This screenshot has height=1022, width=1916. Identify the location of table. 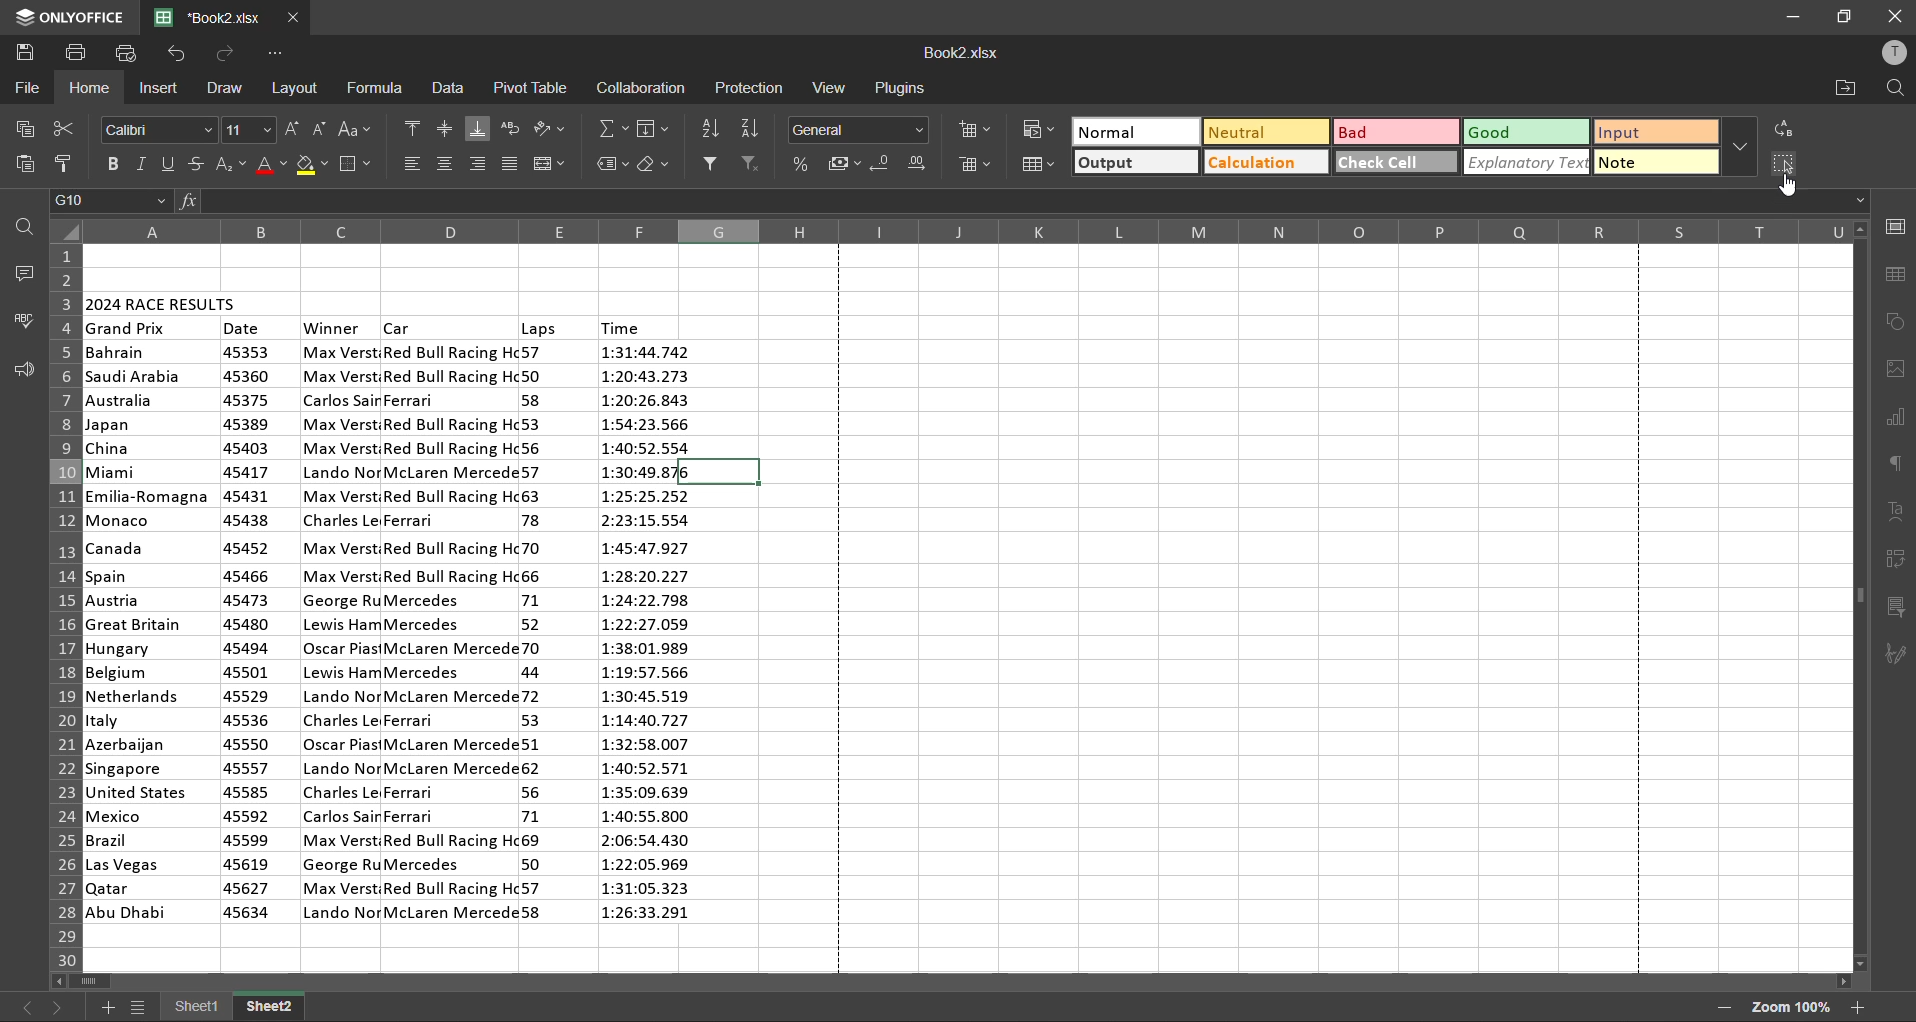
(1892, 279).